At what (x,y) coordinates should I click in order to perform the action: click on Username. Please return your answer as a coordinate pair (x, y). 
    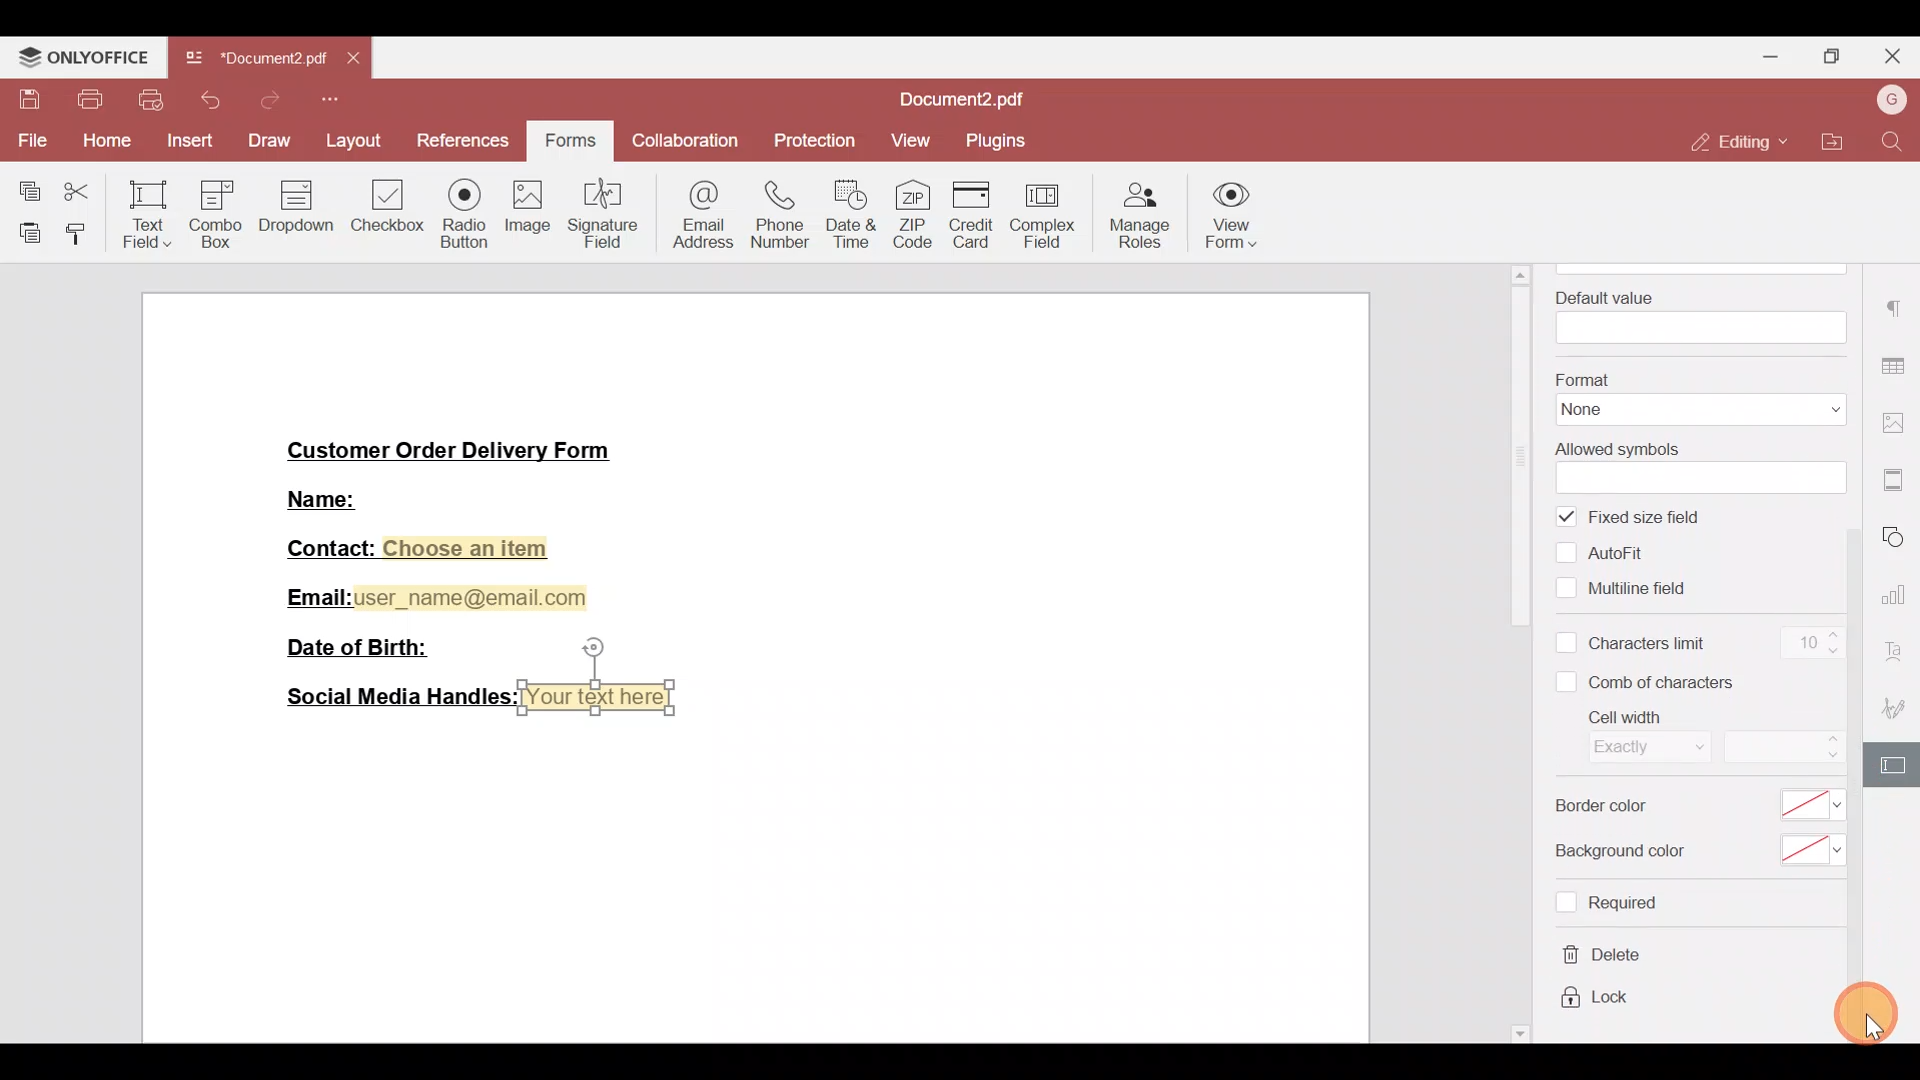
    Looking at the image, I should click on (1889, 101).